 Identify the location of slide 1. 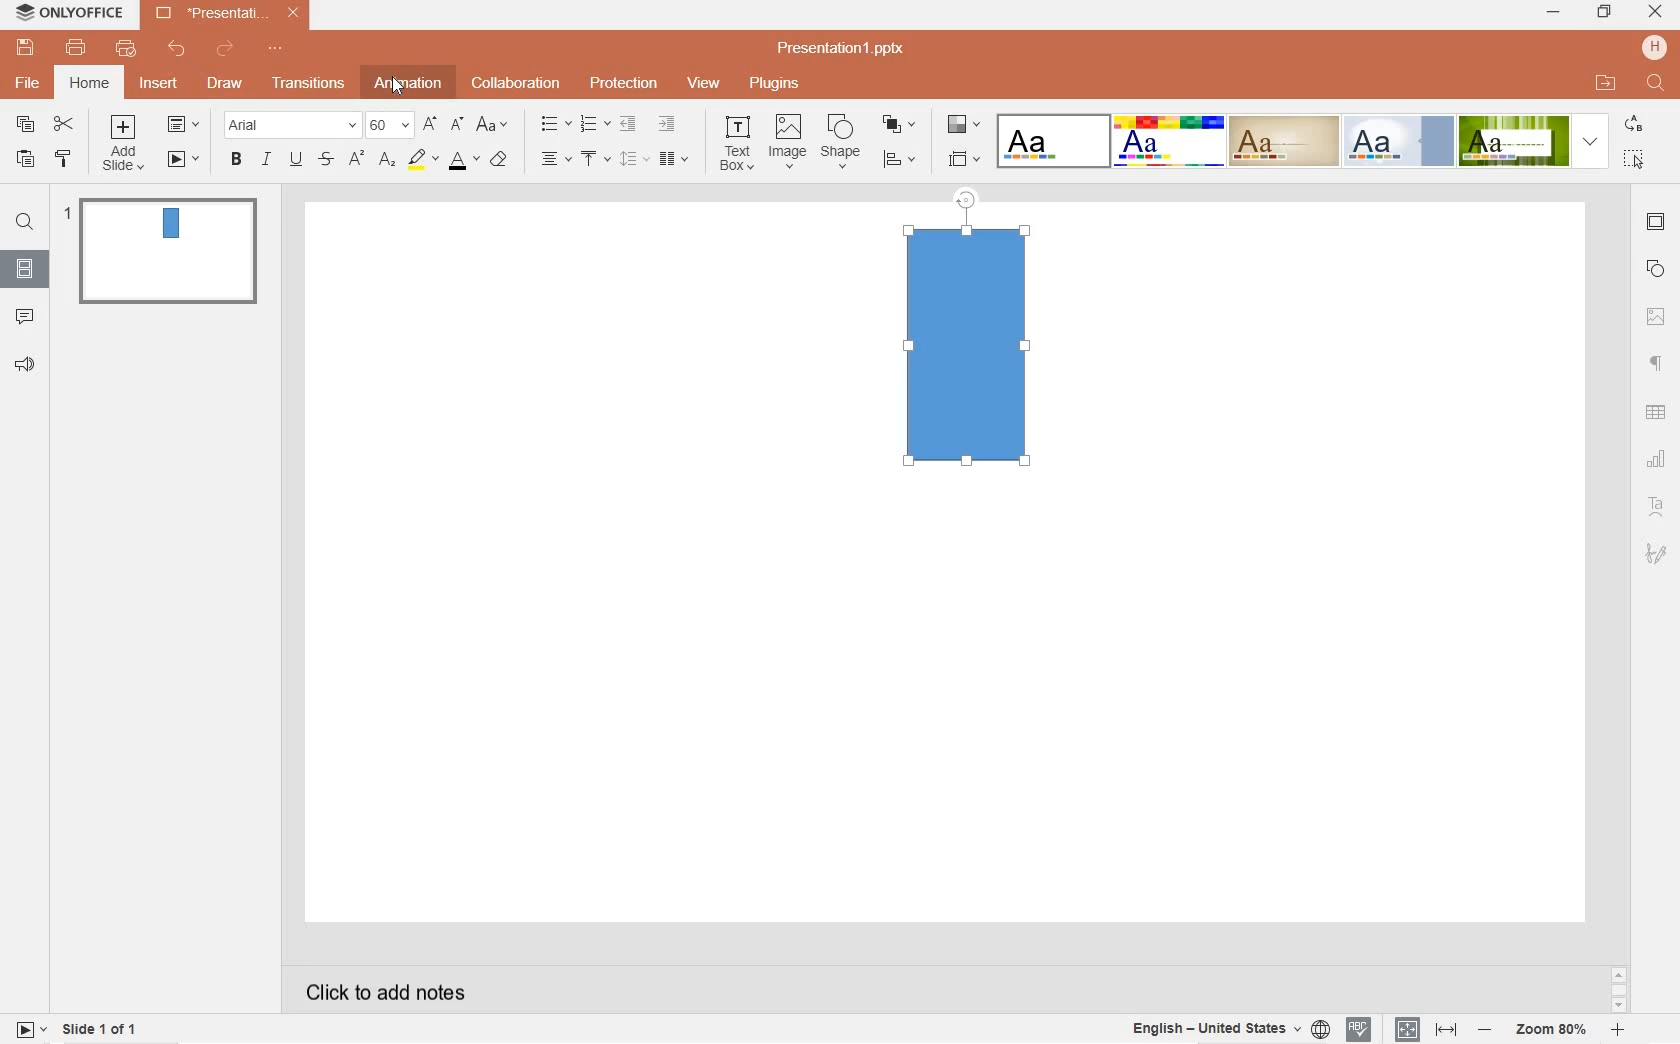
(166, 249).